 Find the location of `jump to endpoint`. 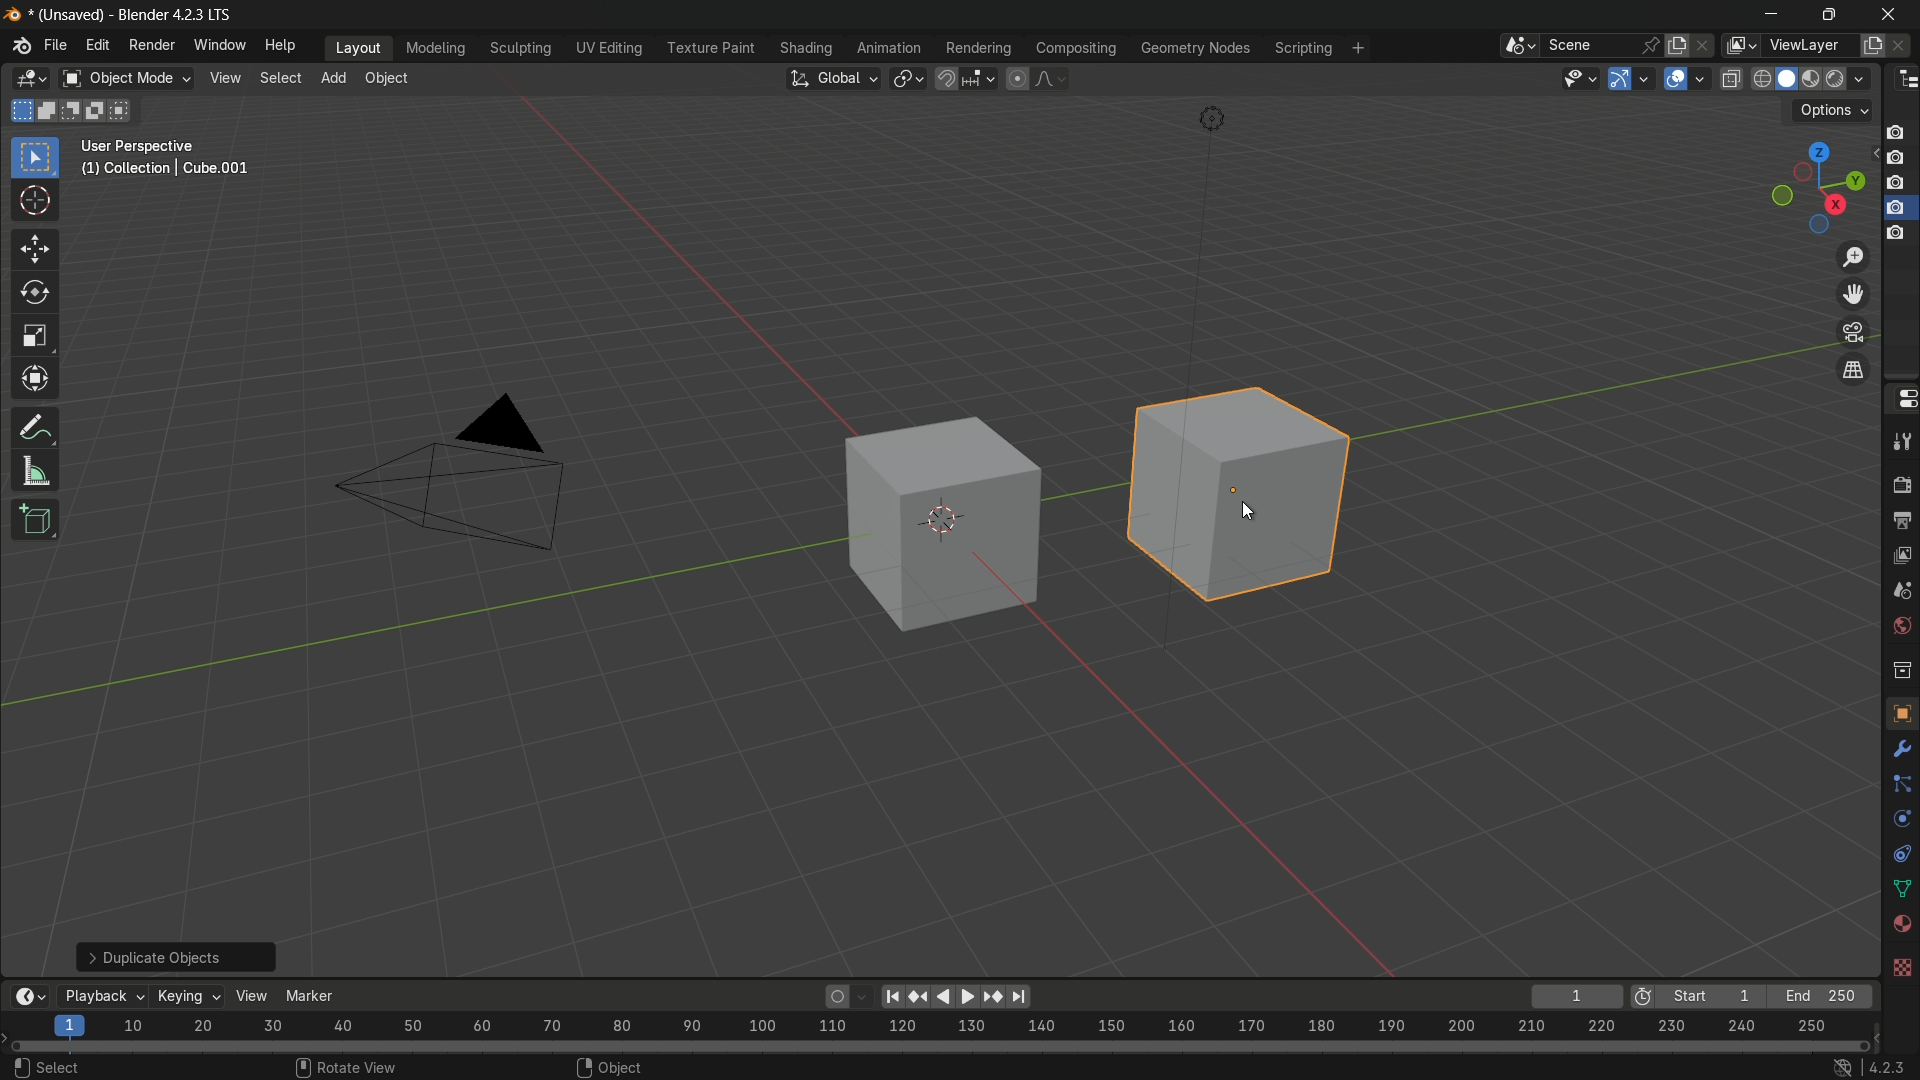

jump to endpoint is located at coordinates (1017, 995).